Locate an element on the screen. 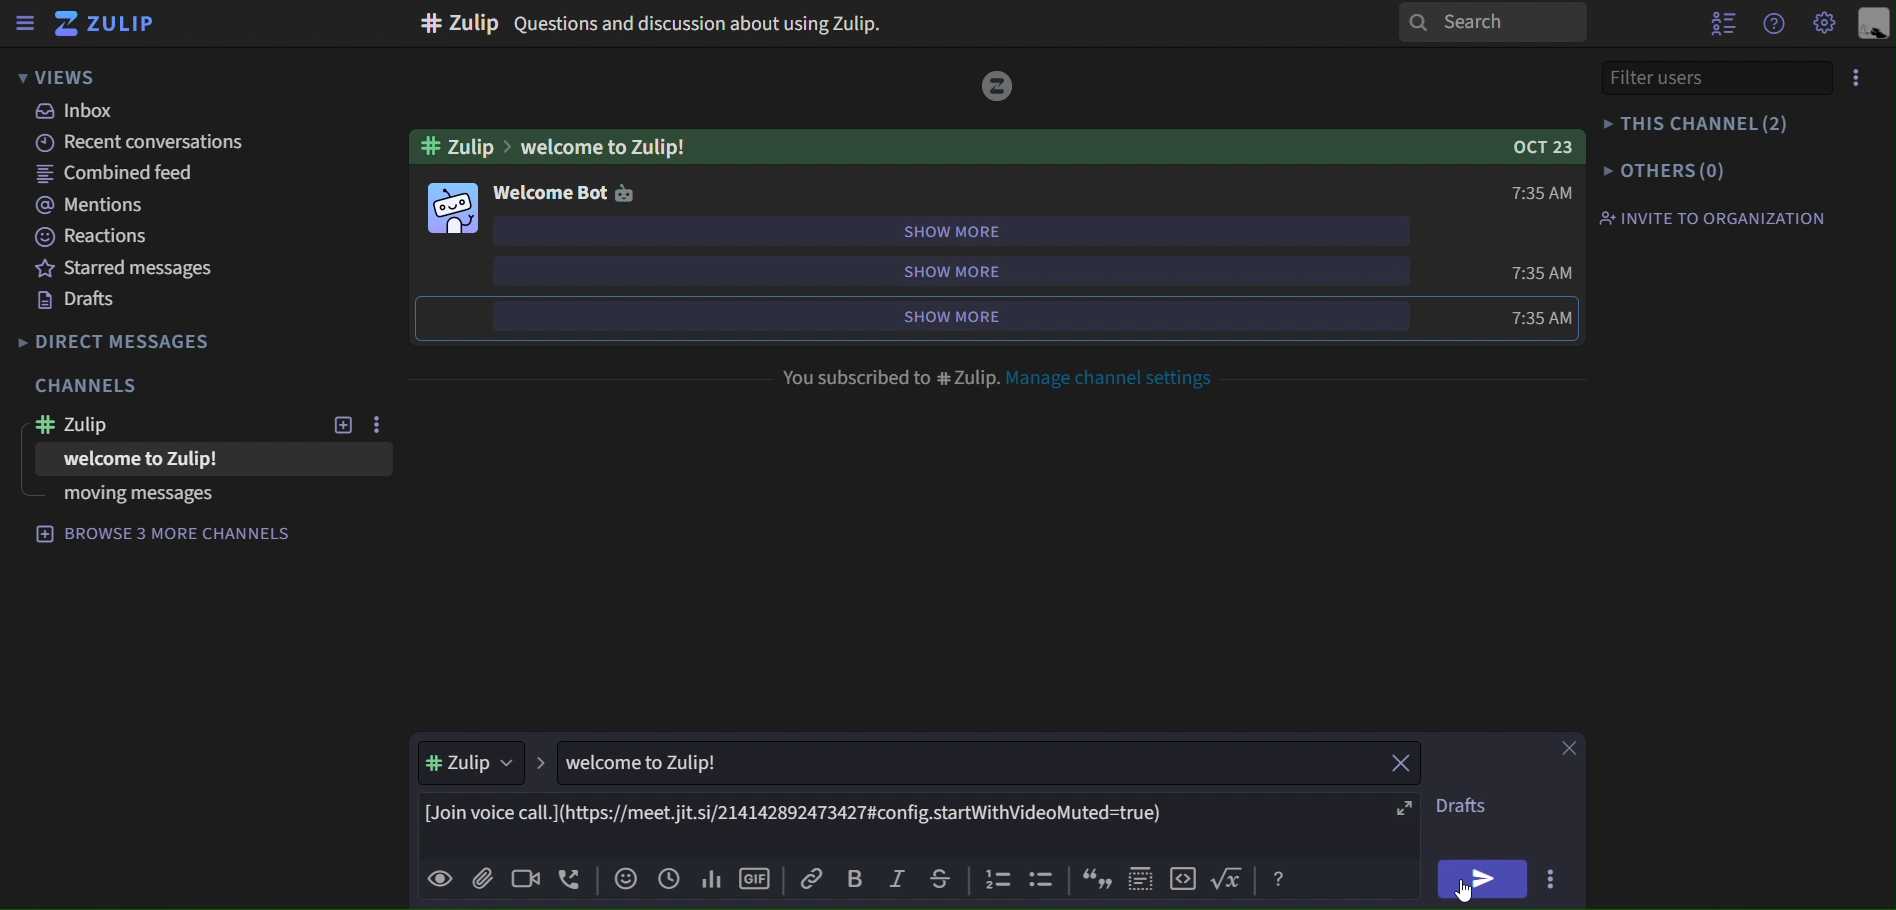  add emoji is located at coordinates (626, 878).